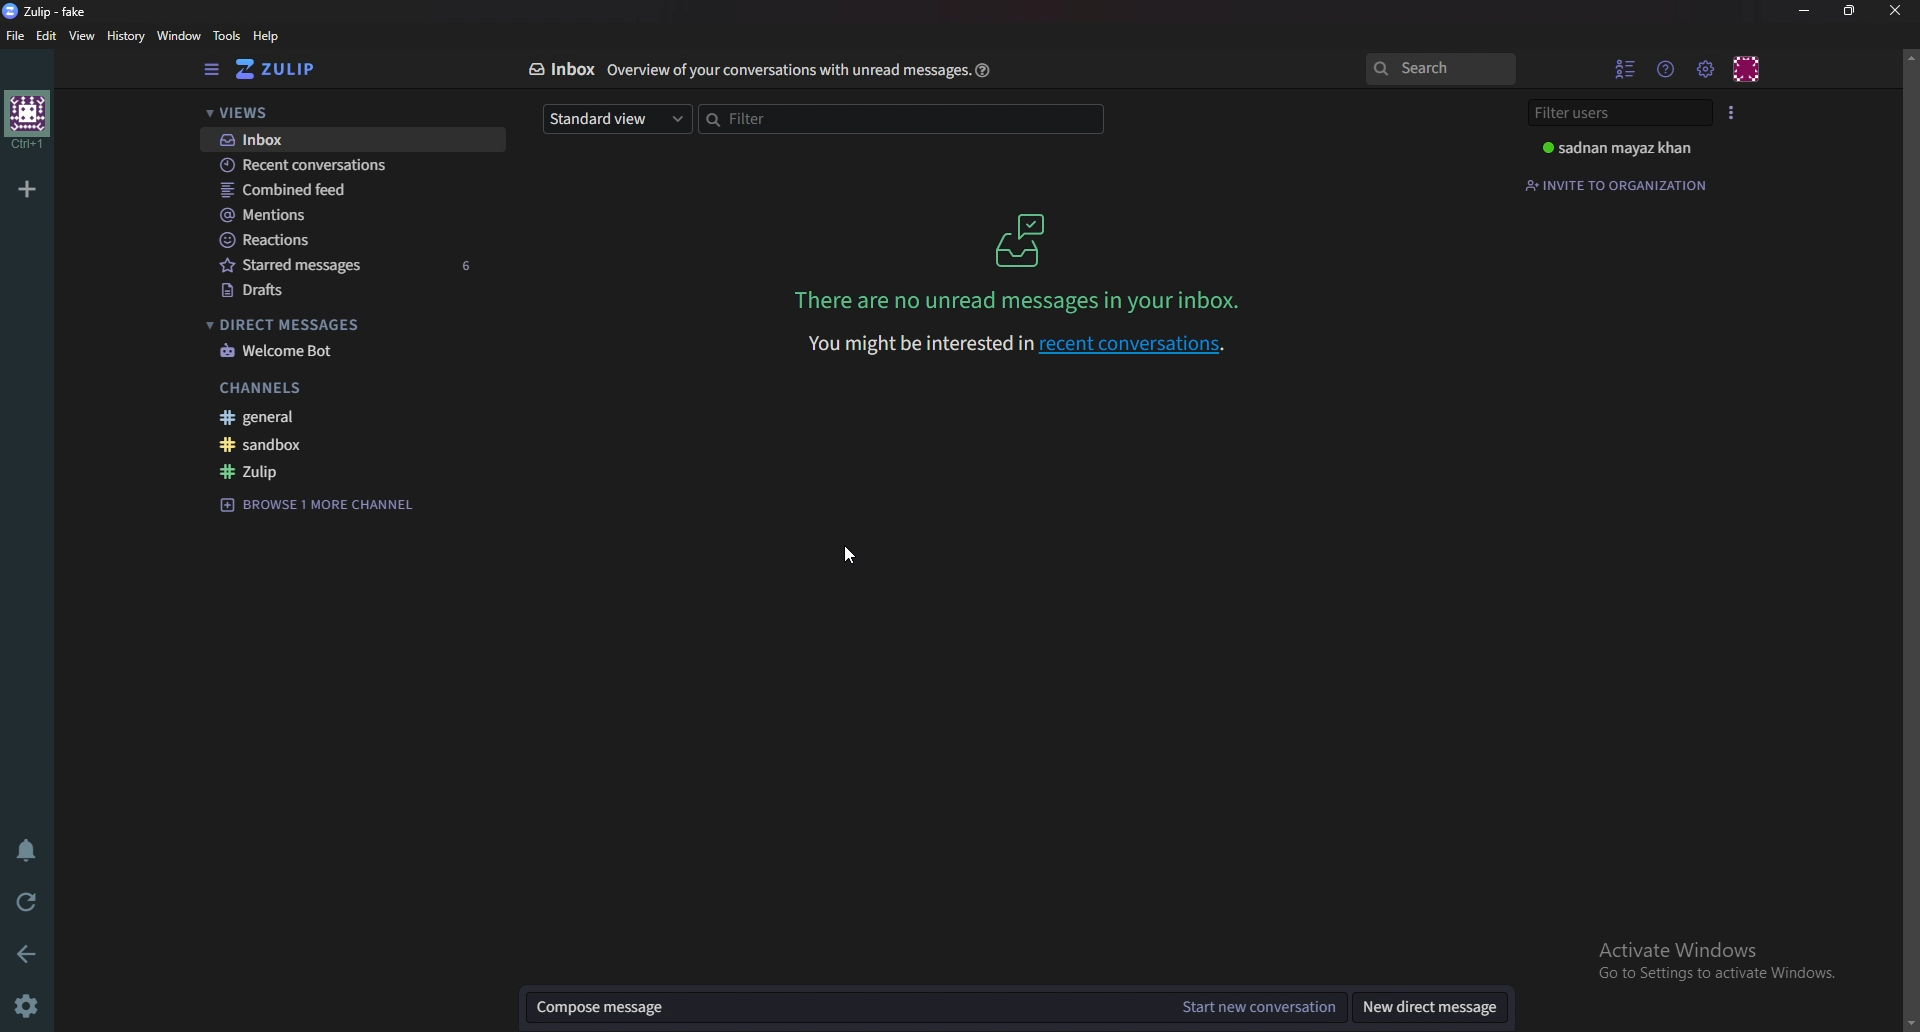  What do you see at coordinates (25, 187) in the screenshot?
I see `Add organization` at bounding box center [25, 187].